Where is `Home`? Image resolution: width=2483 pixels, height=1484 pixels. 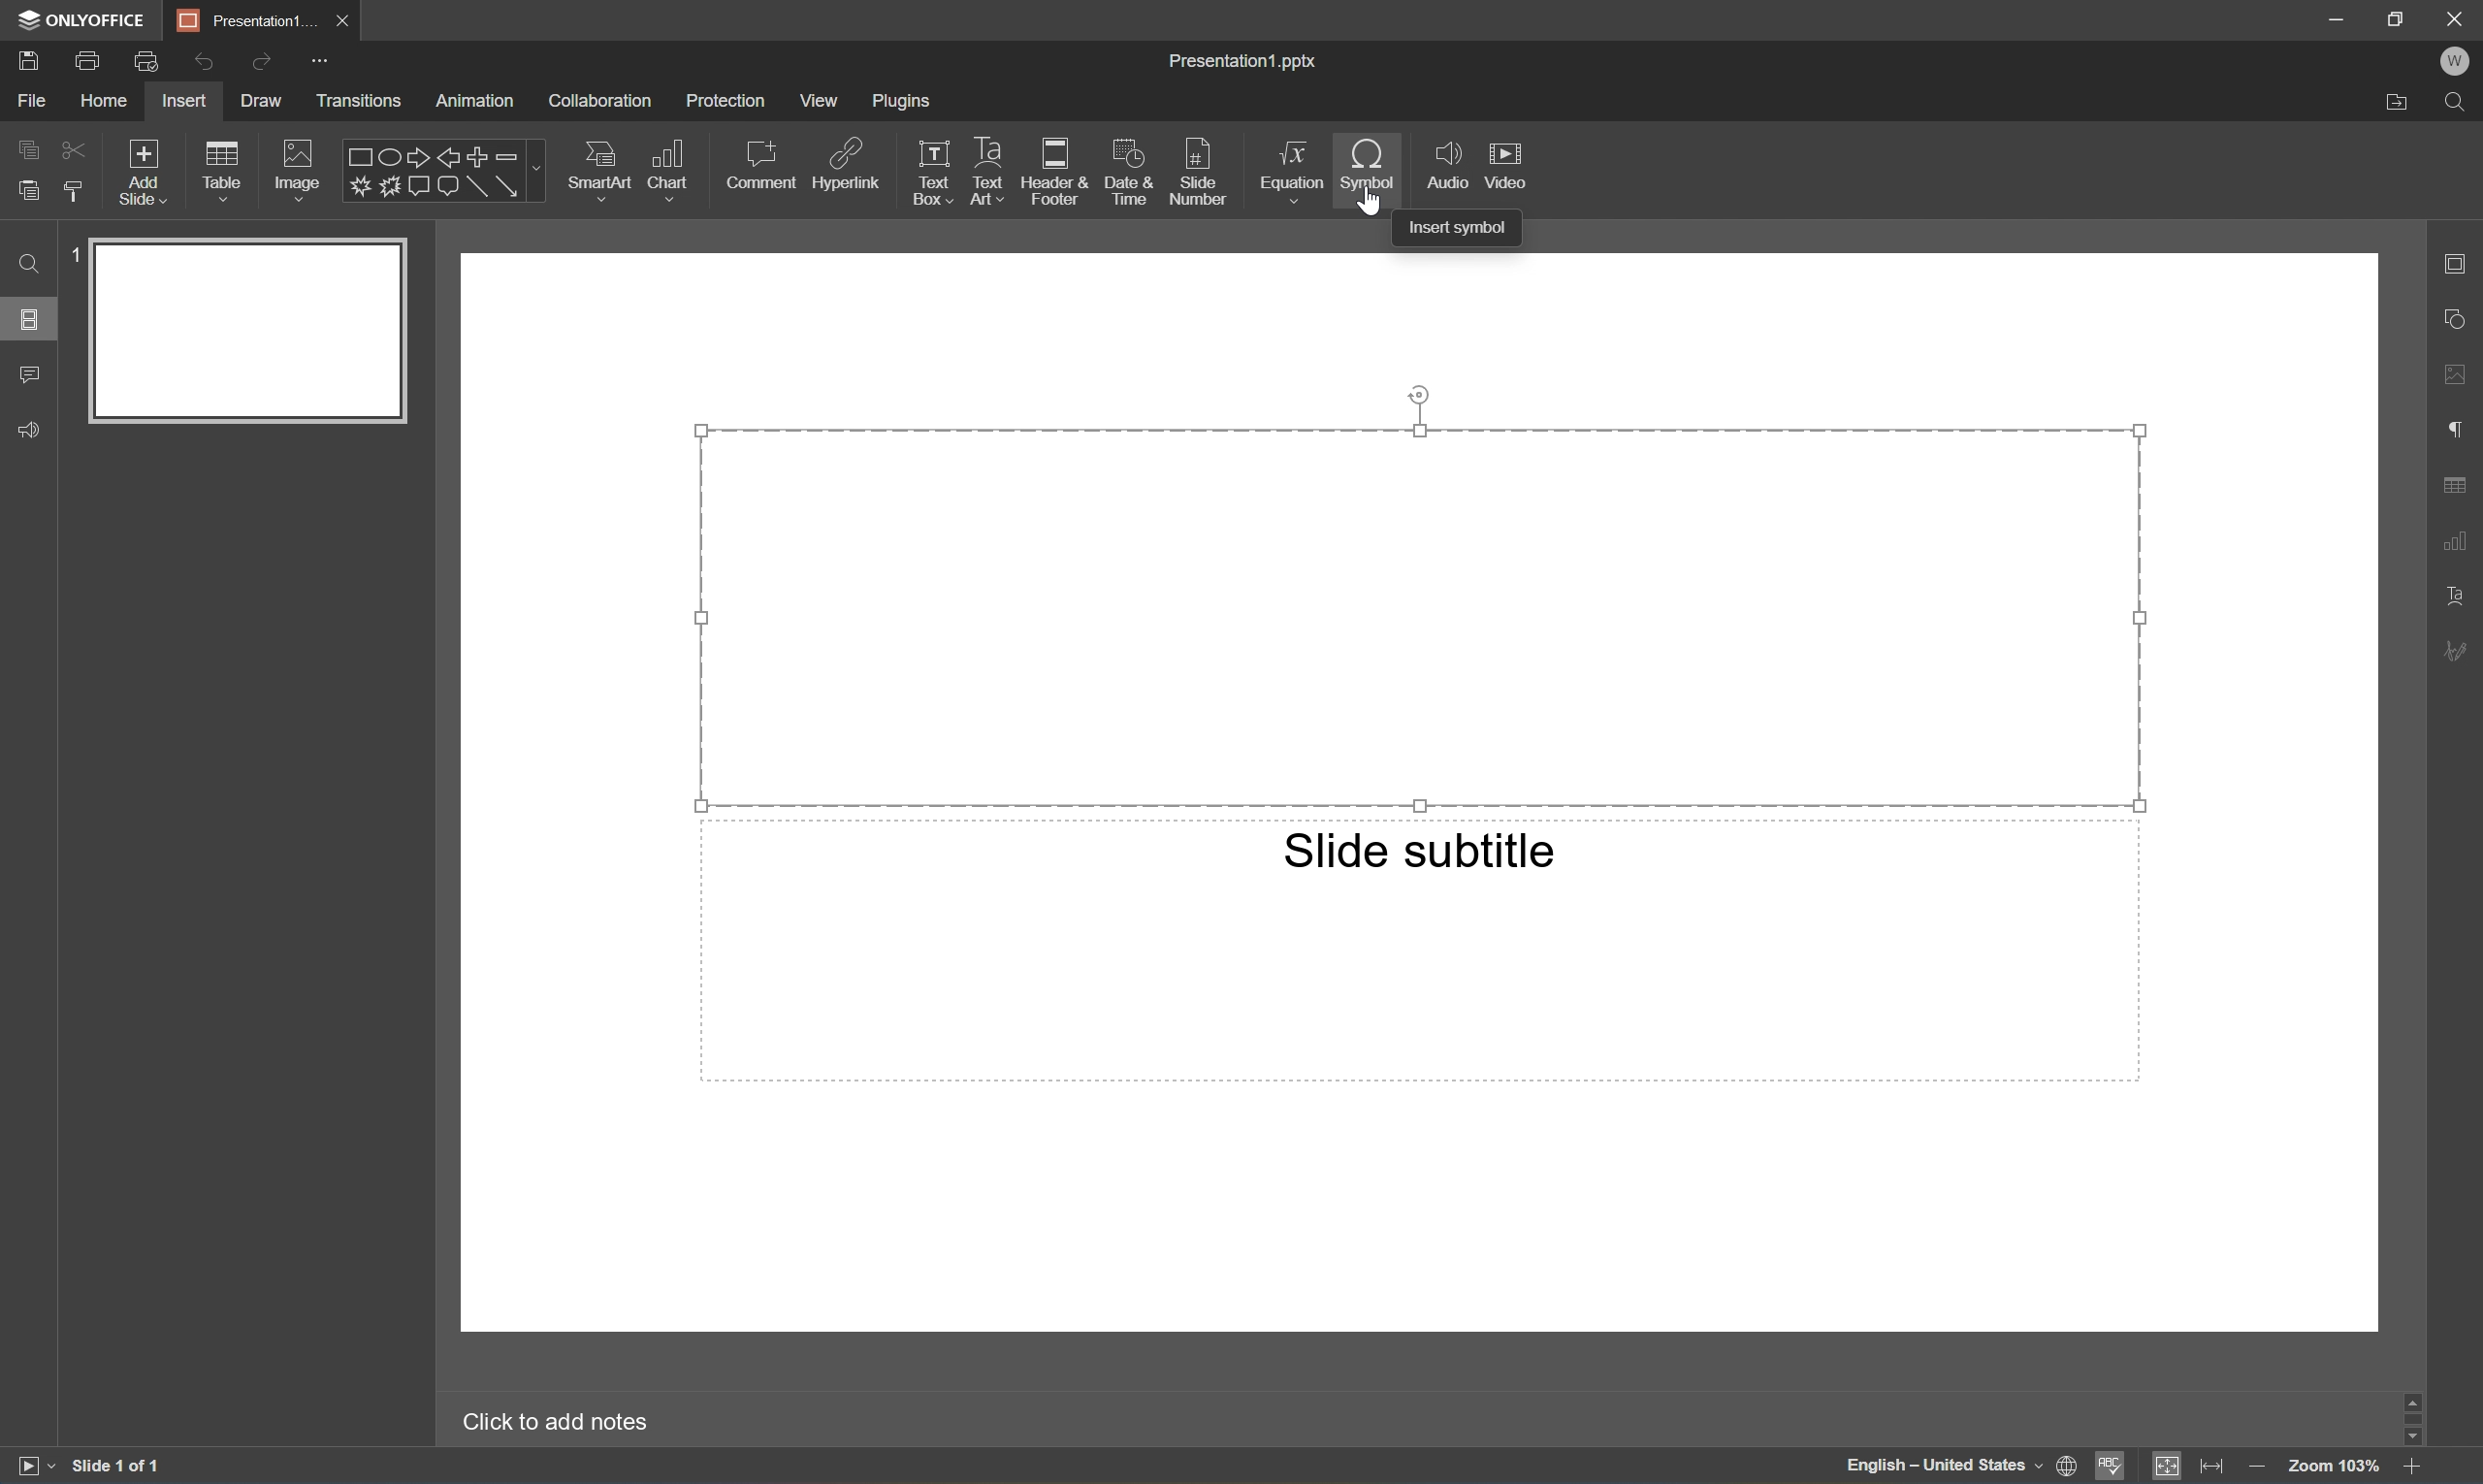 Home is located at coordinates (104, 99).